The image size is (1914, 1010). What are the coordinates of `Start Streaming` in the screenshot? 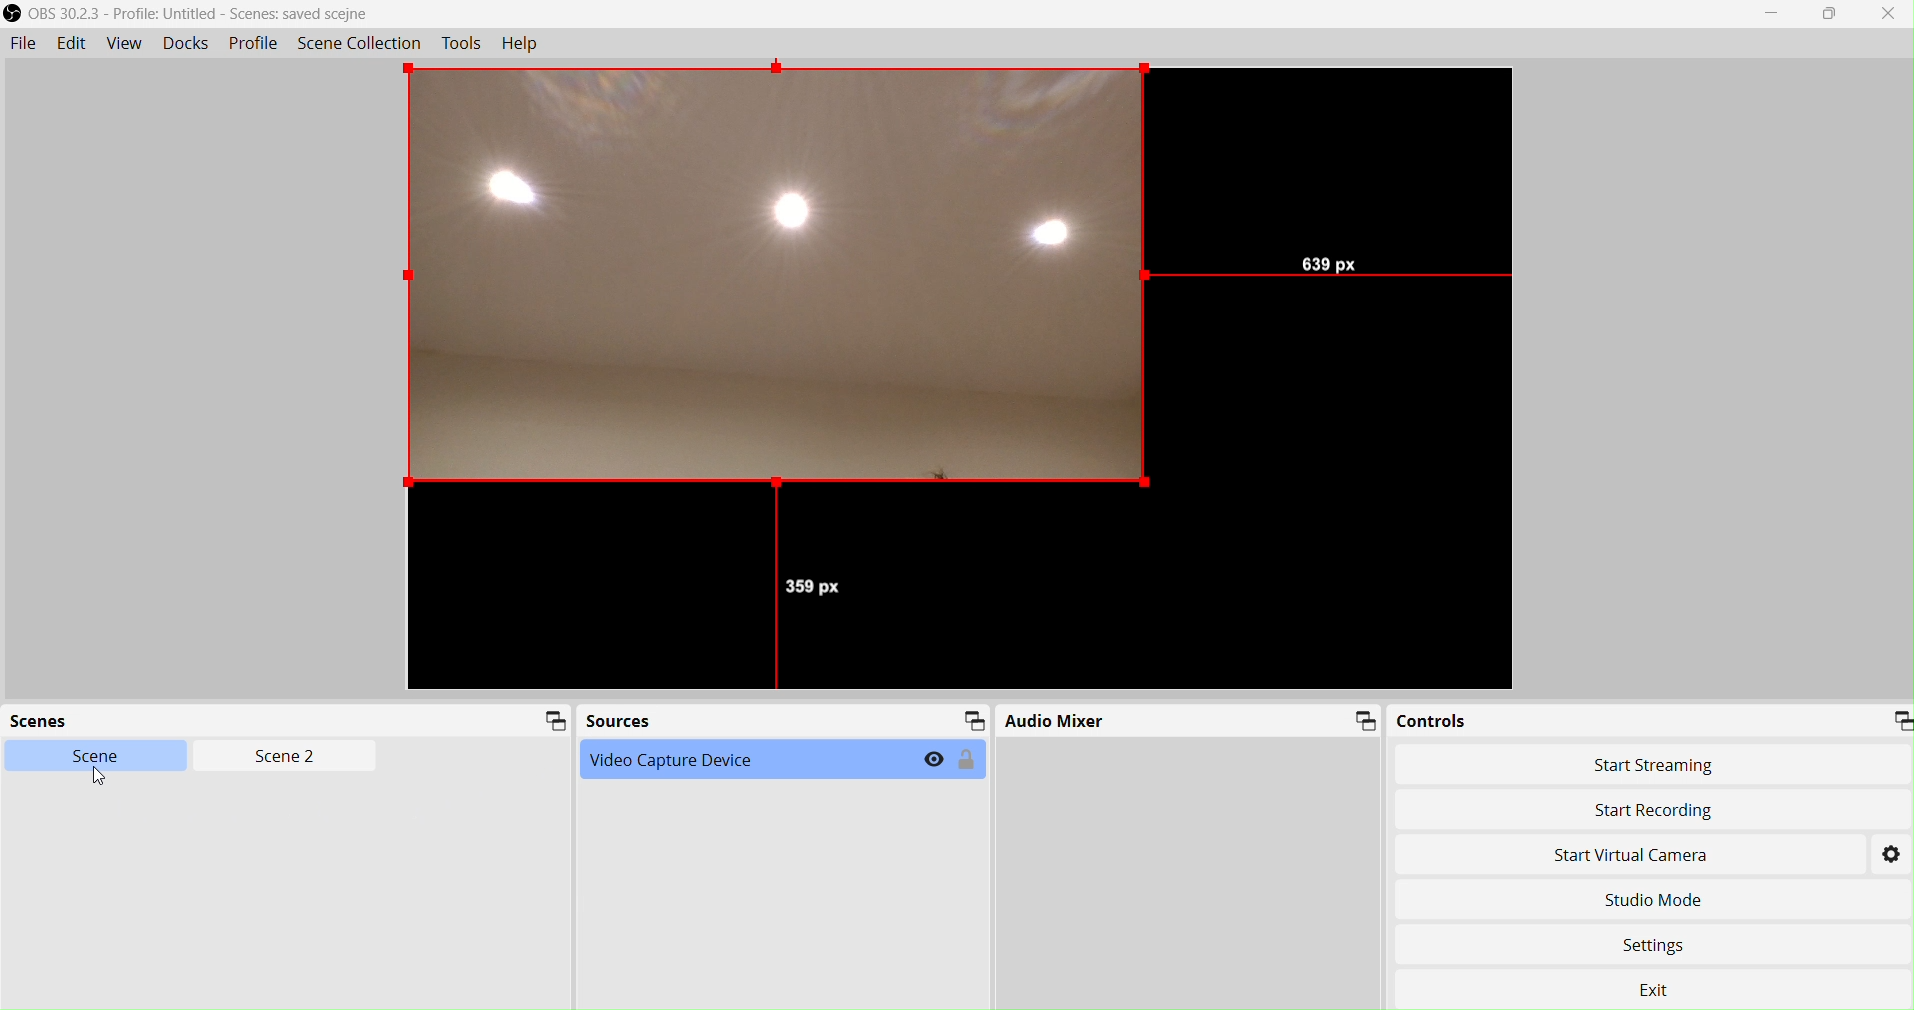 It's located at (1655, 765).